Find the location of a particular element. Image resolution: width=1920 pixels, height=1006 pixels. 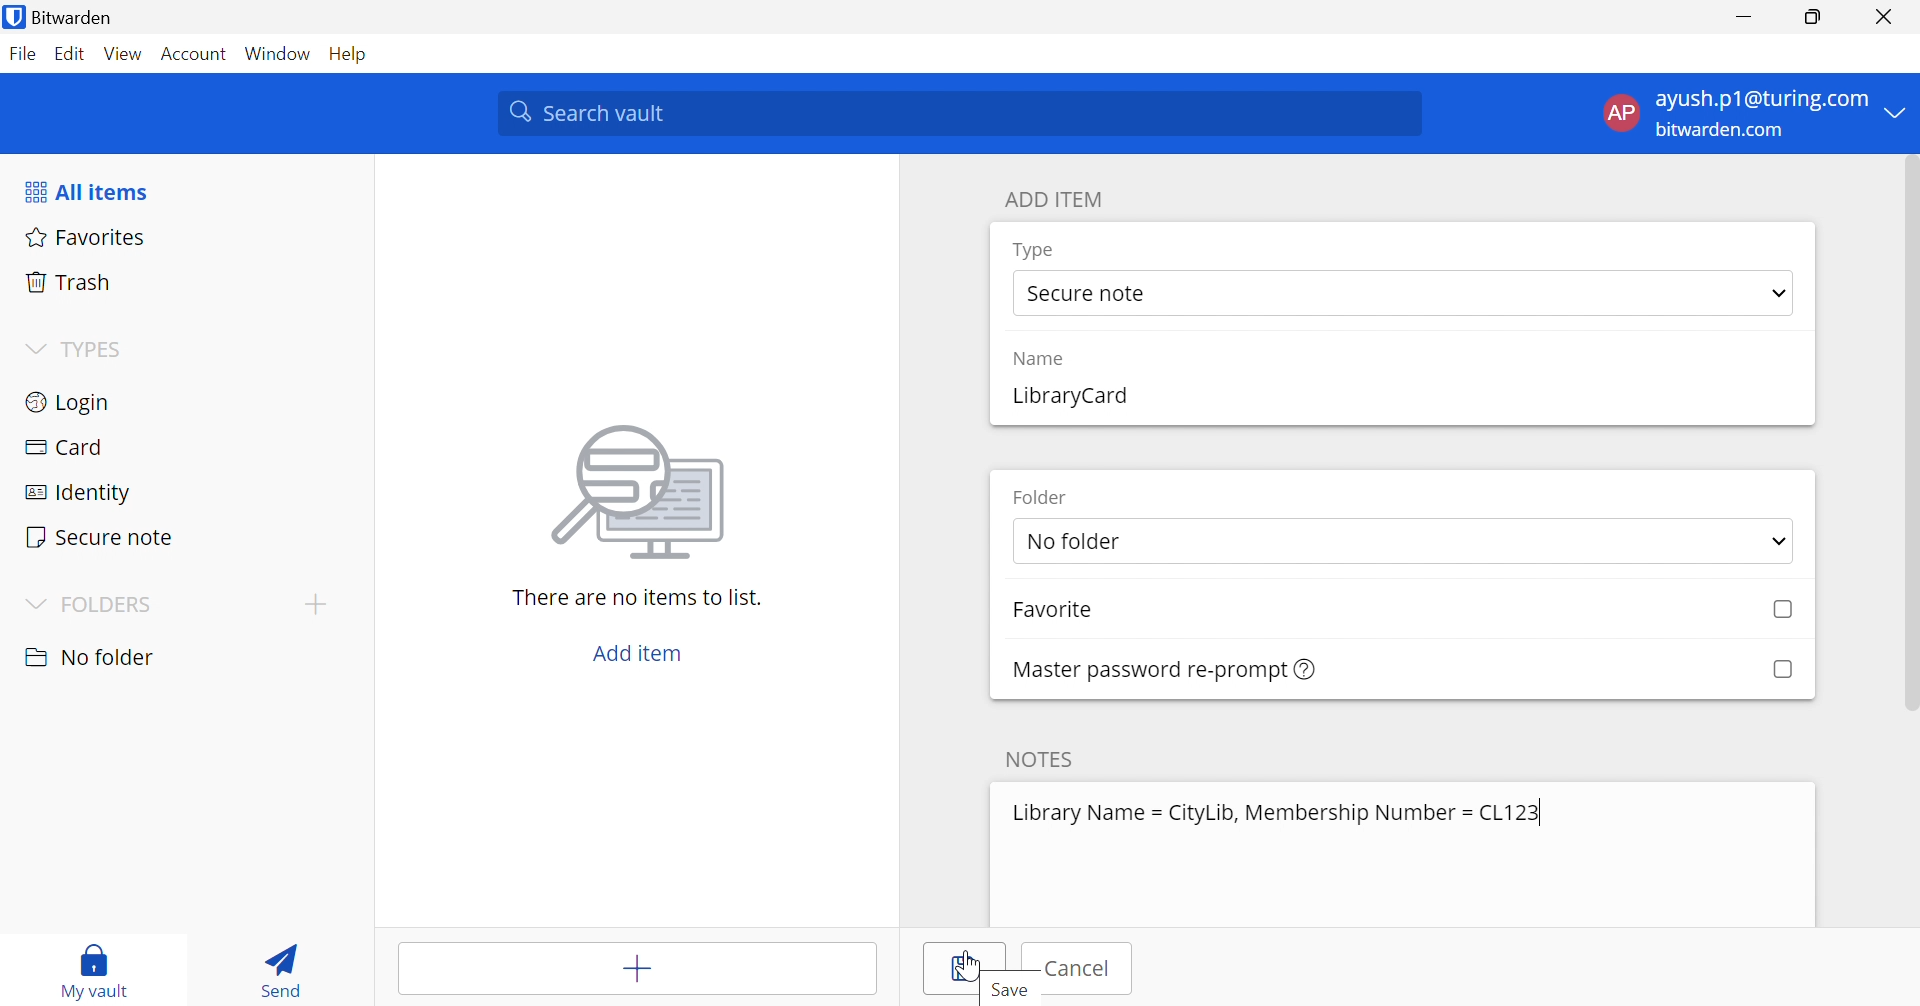

Trash is located at coordinates (187, 281).